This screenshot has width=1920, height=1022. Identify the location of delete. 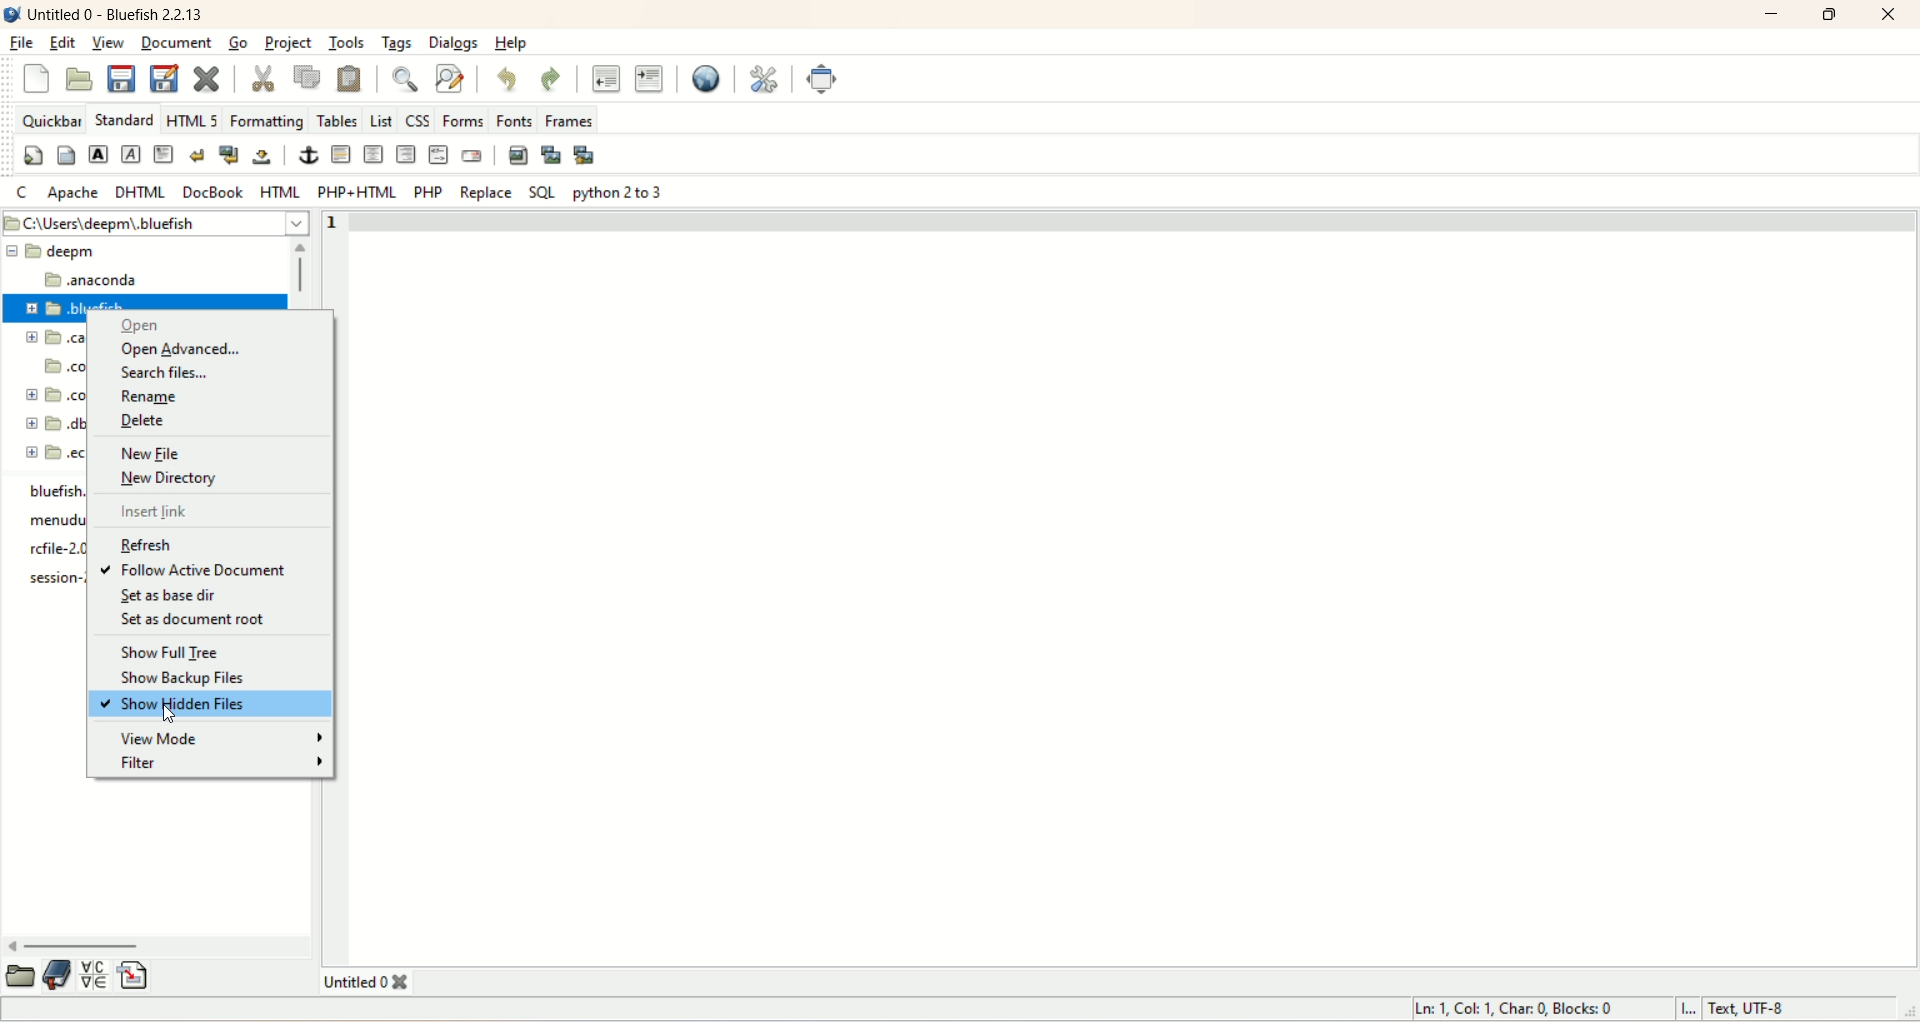
(149, 424).